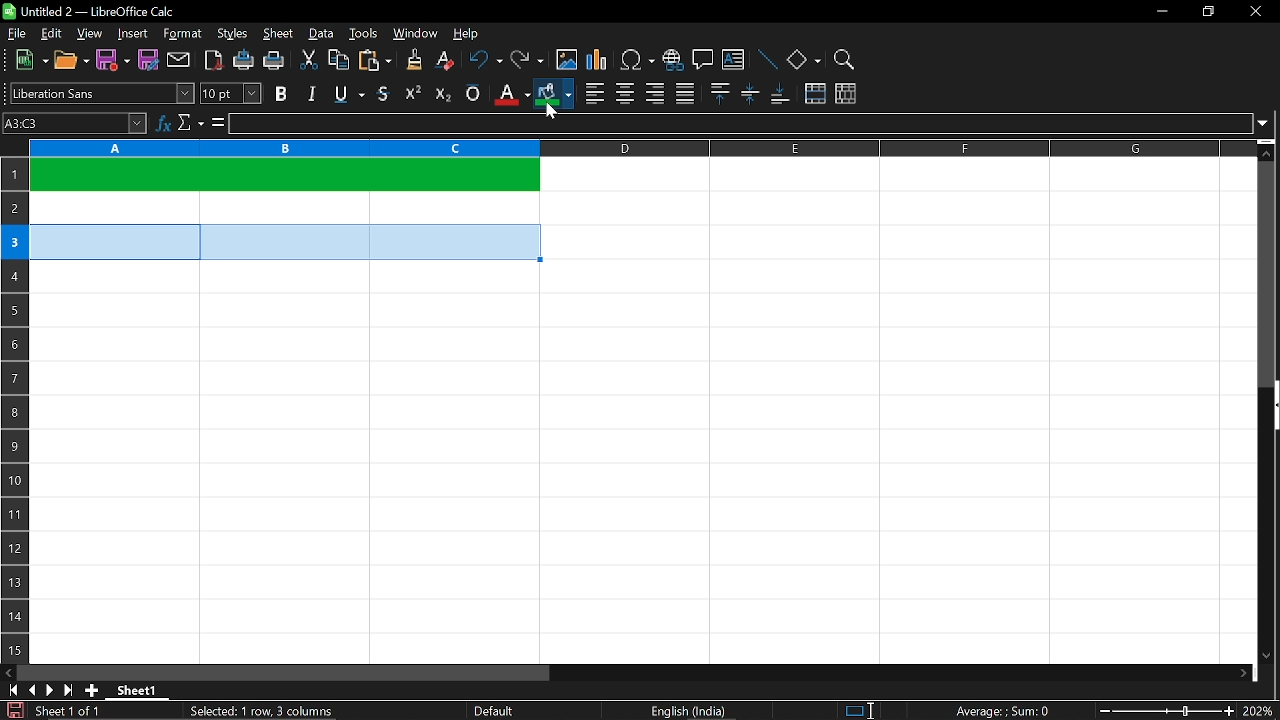 This screenshot has height=720, width=1280. What do you see at coordinates (845, 57) in the screenshot?
I see `zoom` at bounding box center [845, 57].